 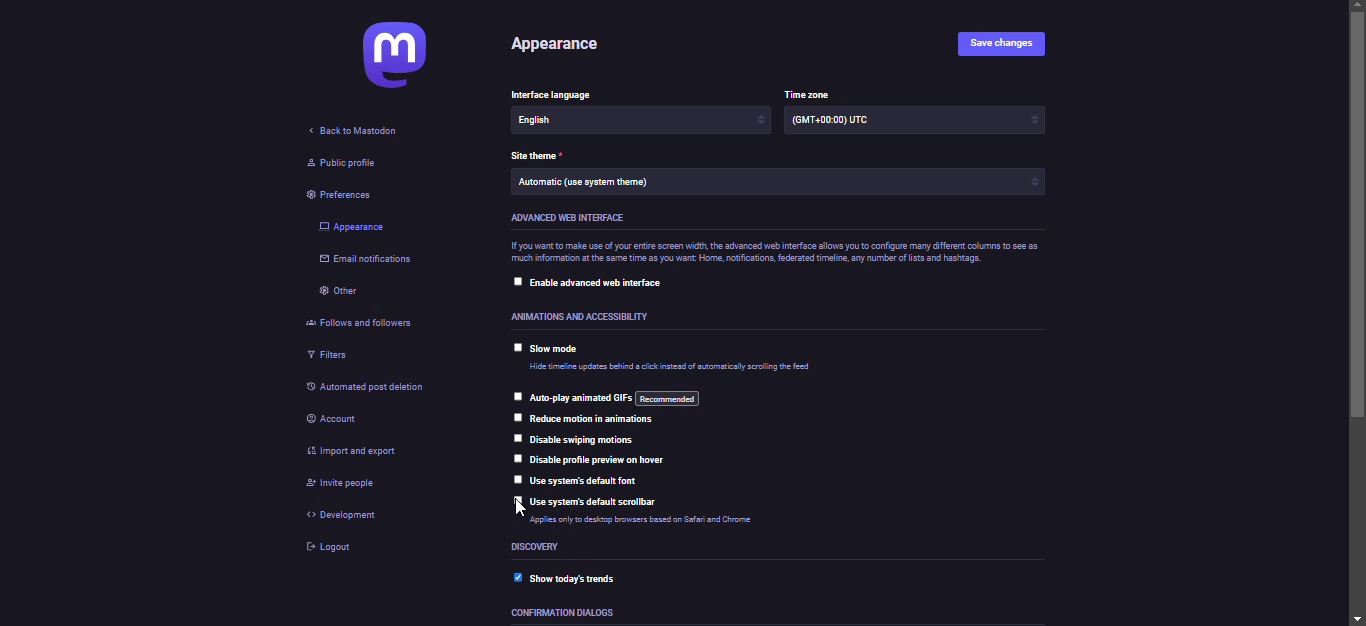 What do you see at coordinates (557, 43) in the screenshot?
I see `appearance` at bounding box center [557, 43].